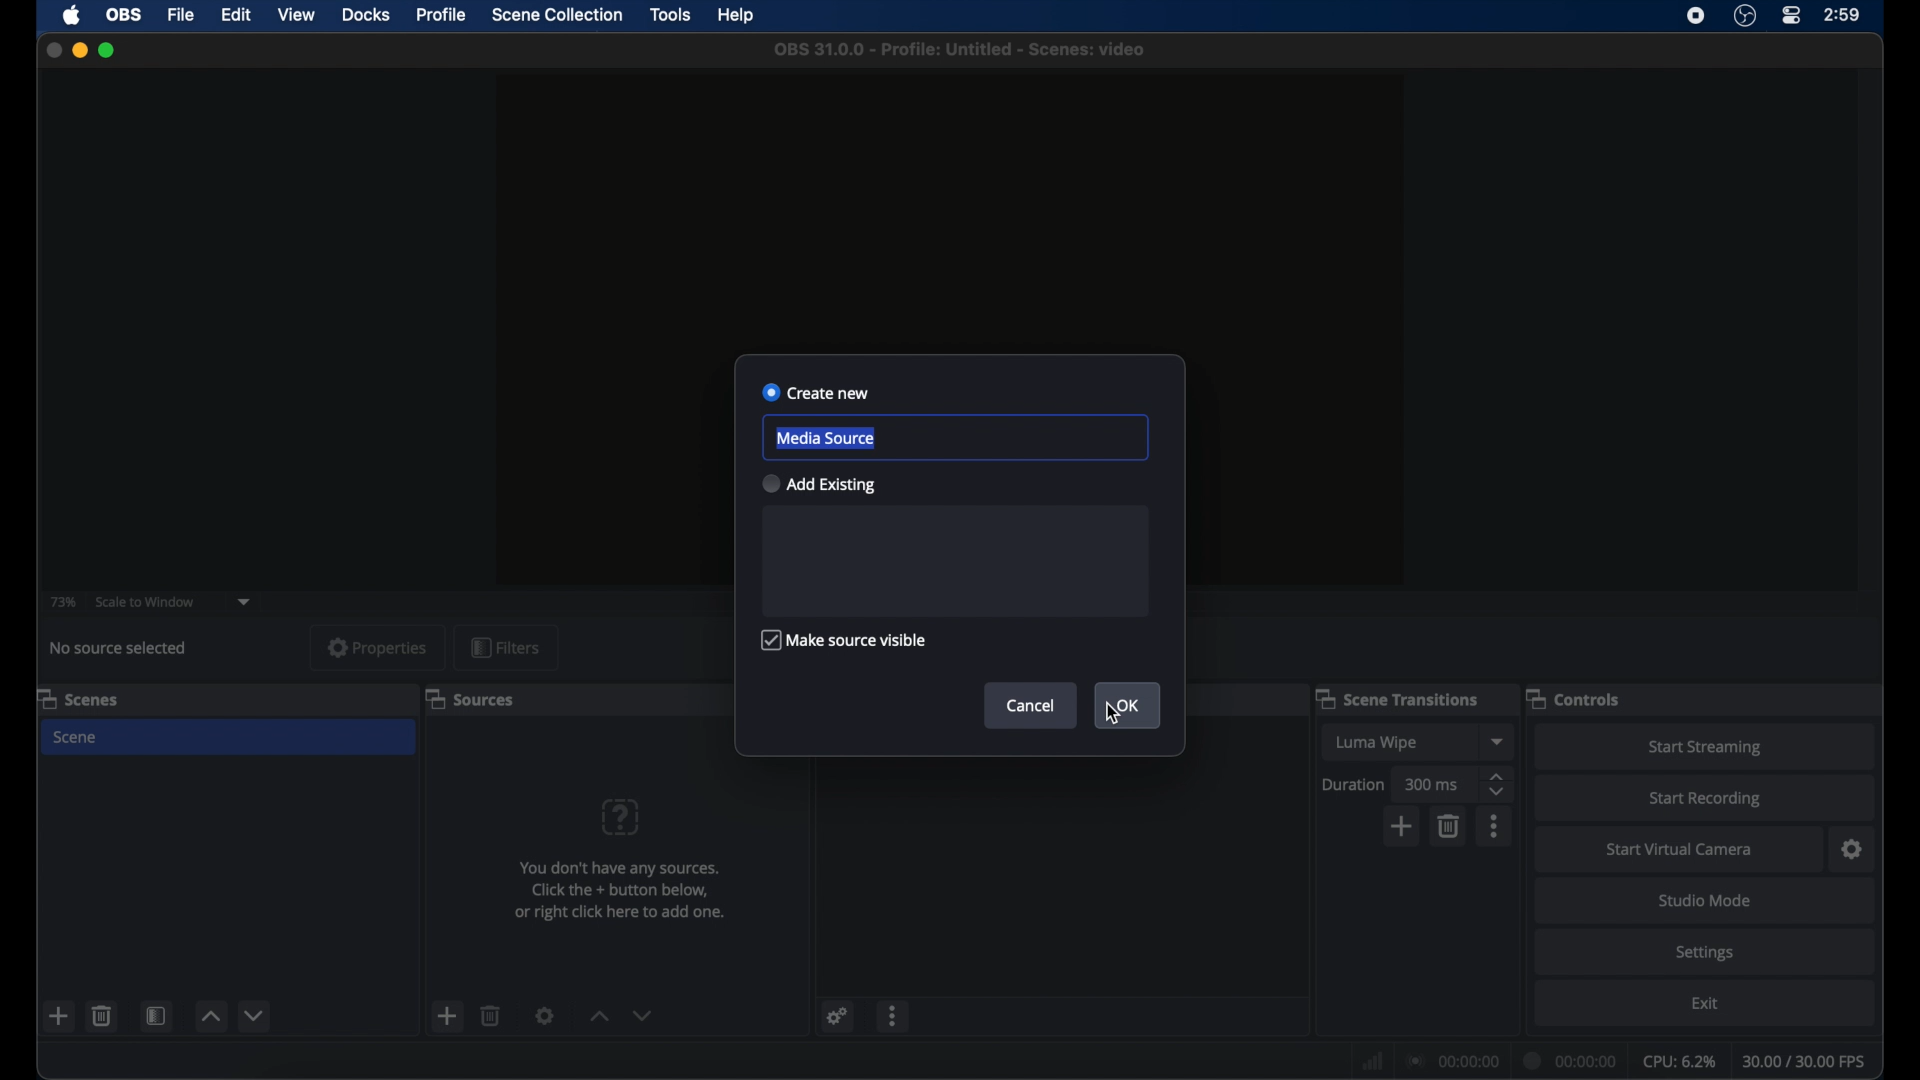 The image size is (1920, 1080). I want to click on stepper buttons, so click(1498, 784).